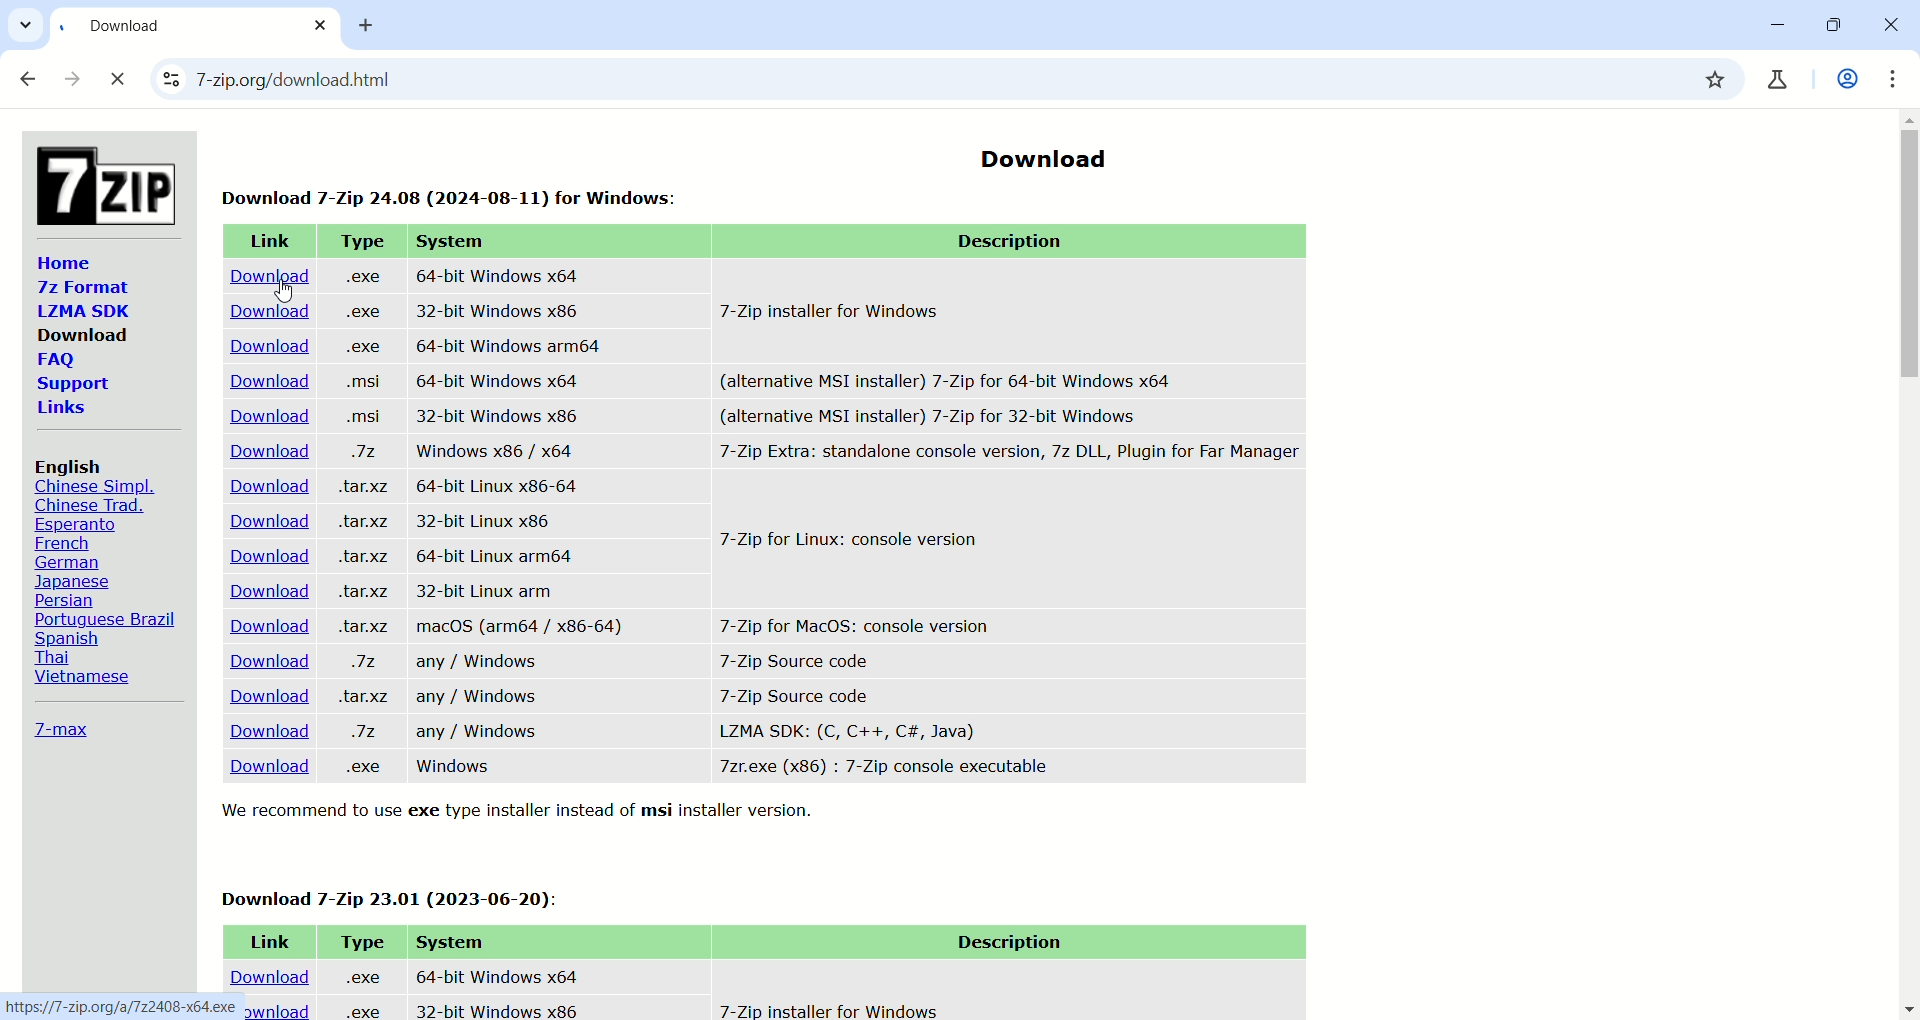 This screenshot has height=1020, width=1920. I want to click on Download, so click(1040, 152).